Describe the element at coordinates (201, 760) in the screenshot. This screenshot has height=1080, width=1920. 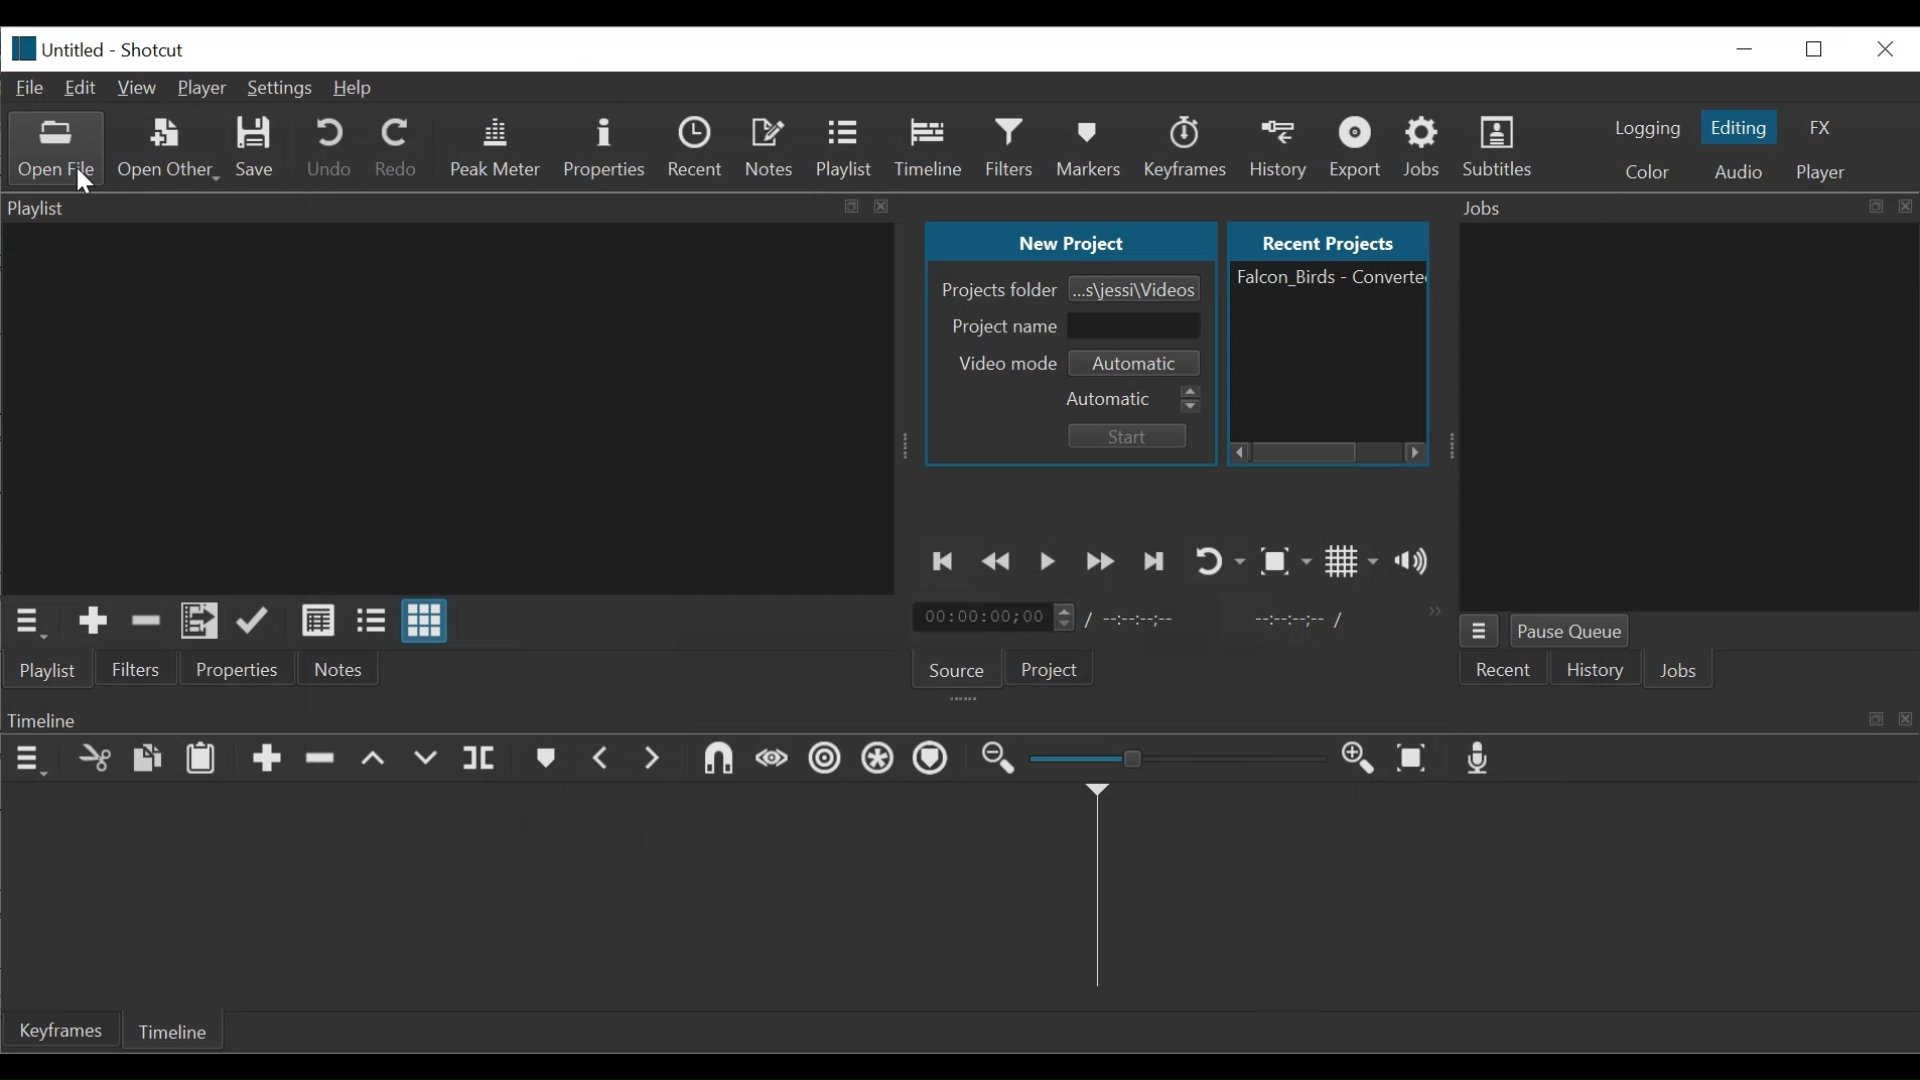
I see `Paste` at that location.